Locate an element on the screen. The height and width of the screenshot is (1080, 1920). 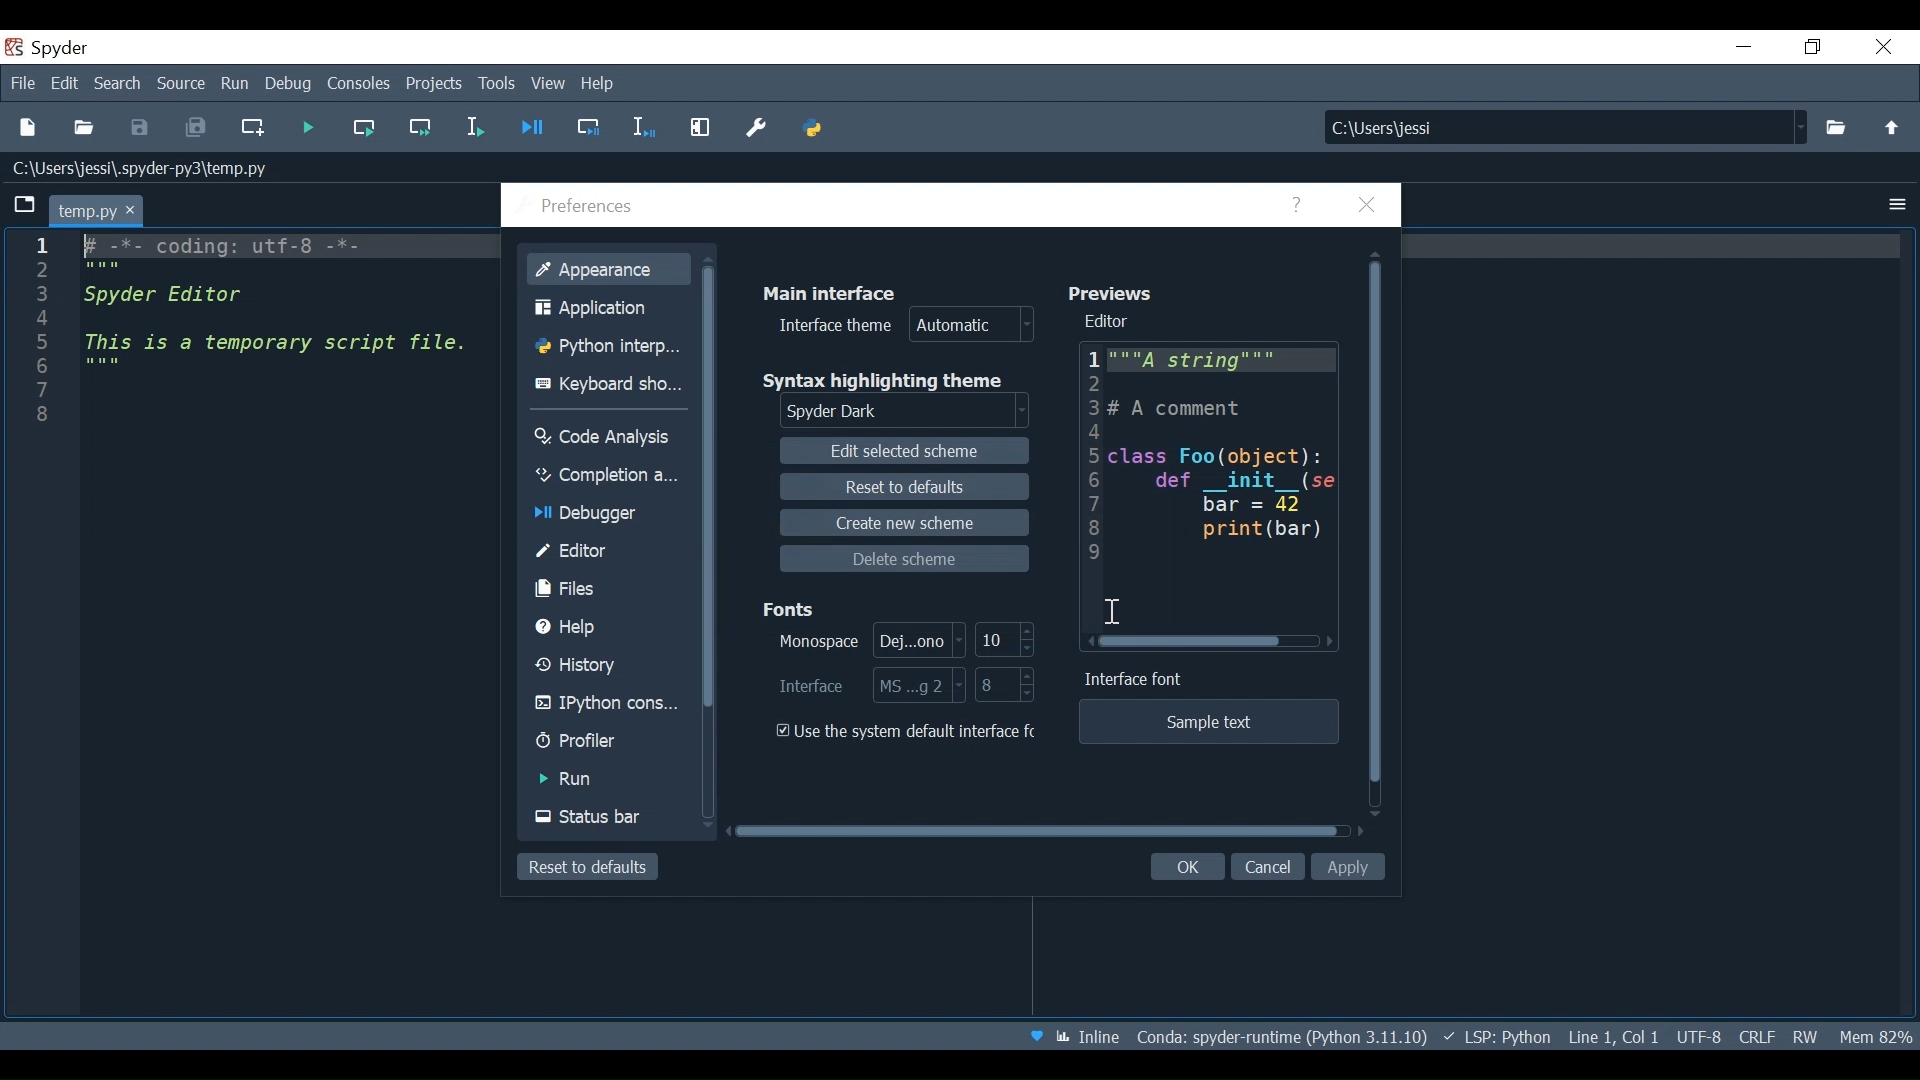
Search is located at coordinates (119, 84).